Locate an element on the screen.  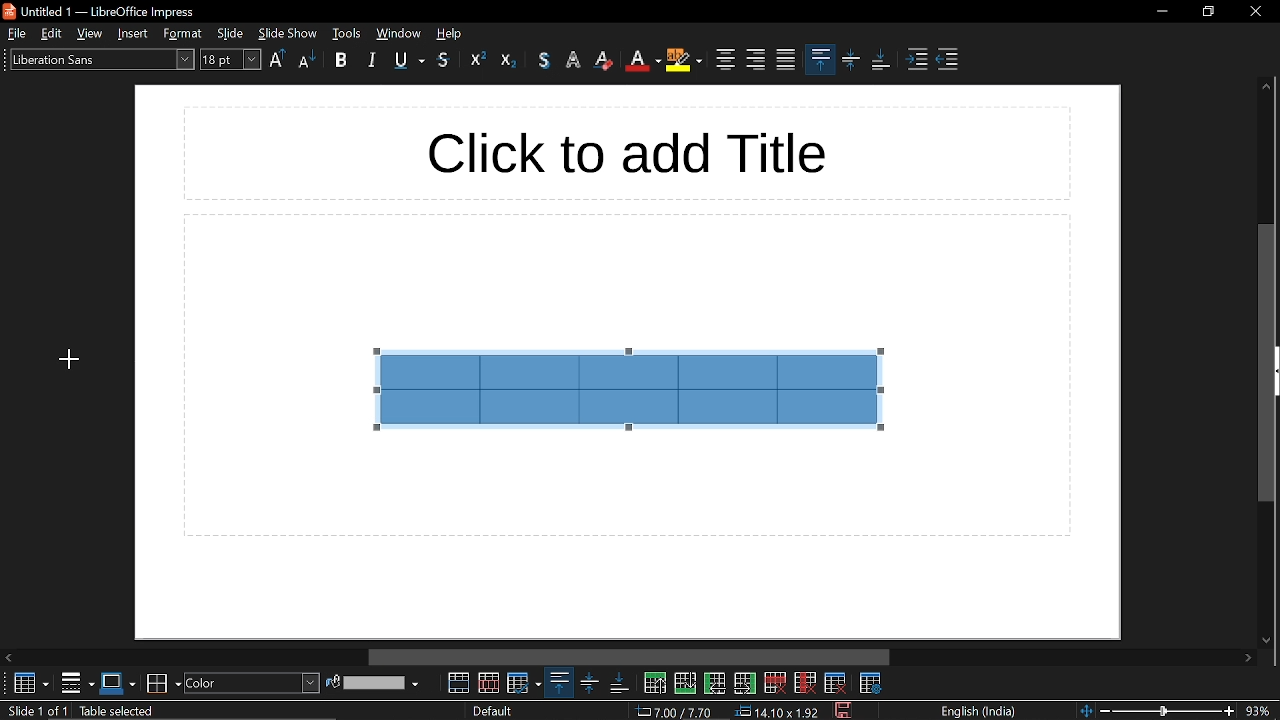
save is located at coordinates (842, 709).